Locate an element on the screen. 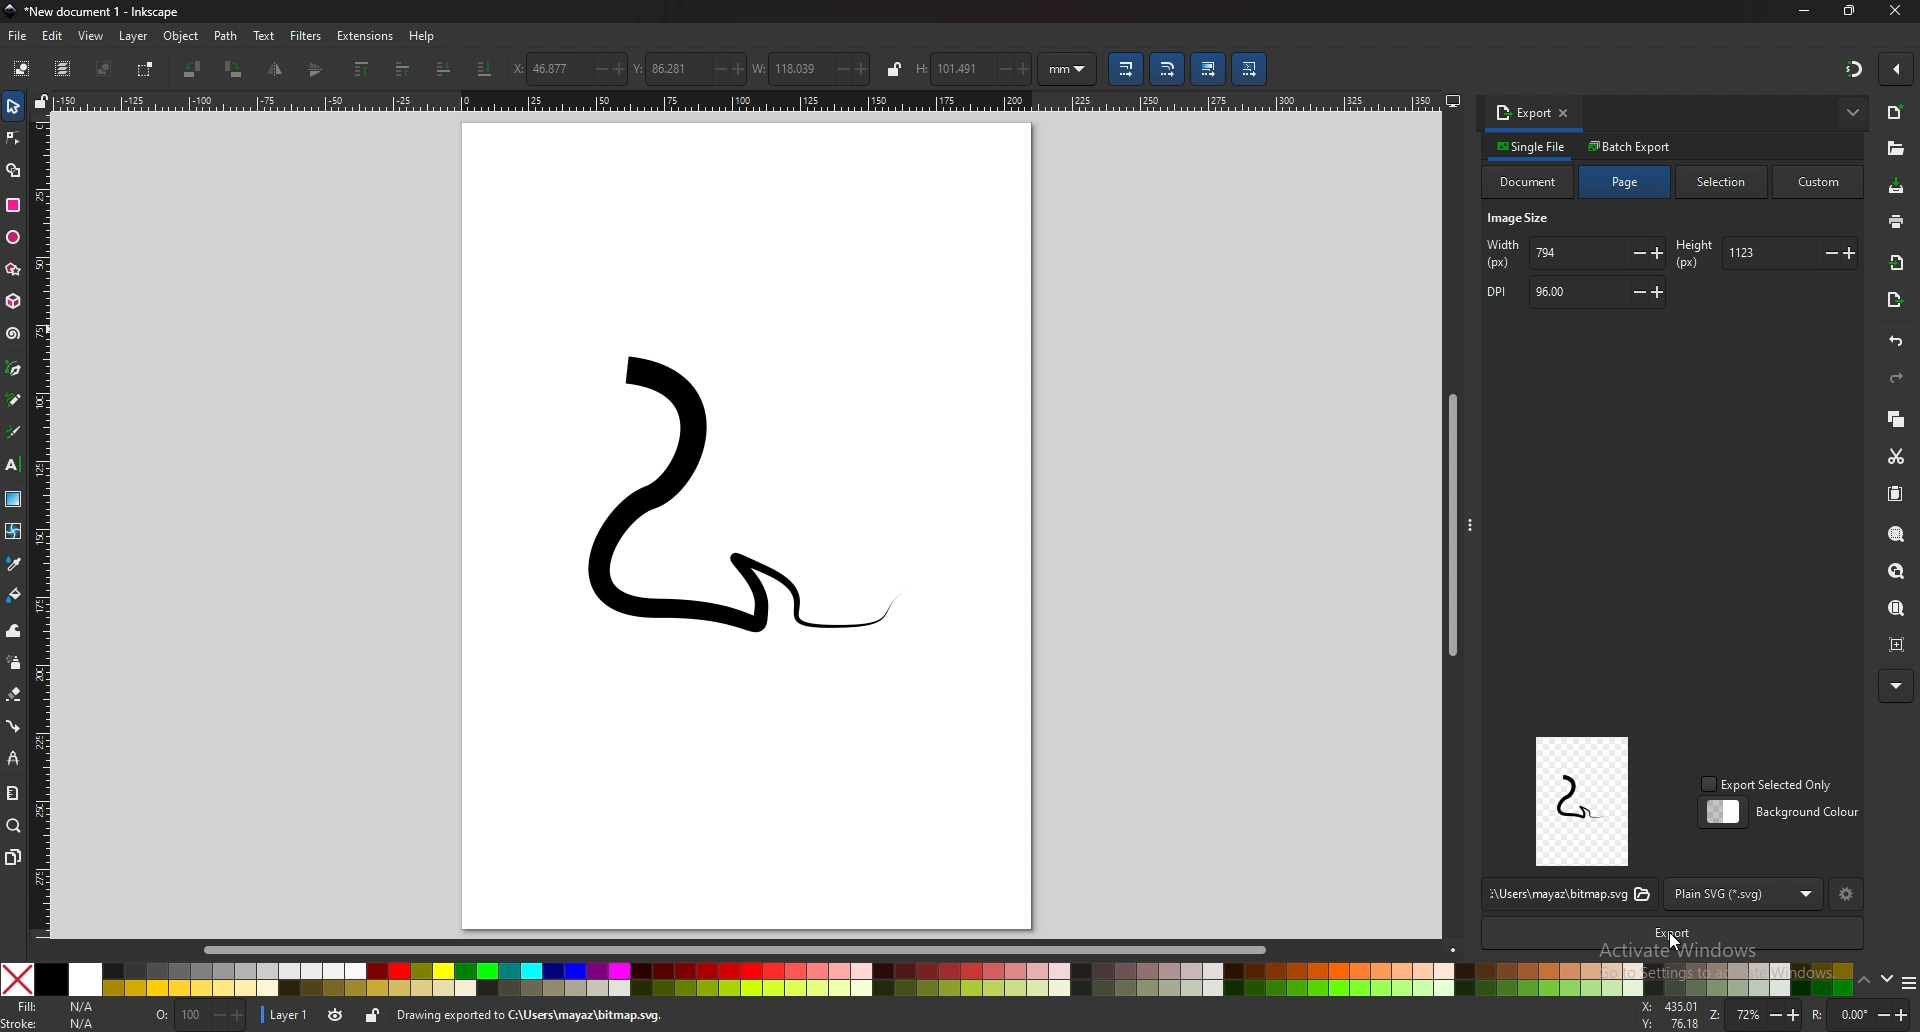 The height and width of the screenshot is (1032, 1920). settings is located at coordinates (1847, 896).